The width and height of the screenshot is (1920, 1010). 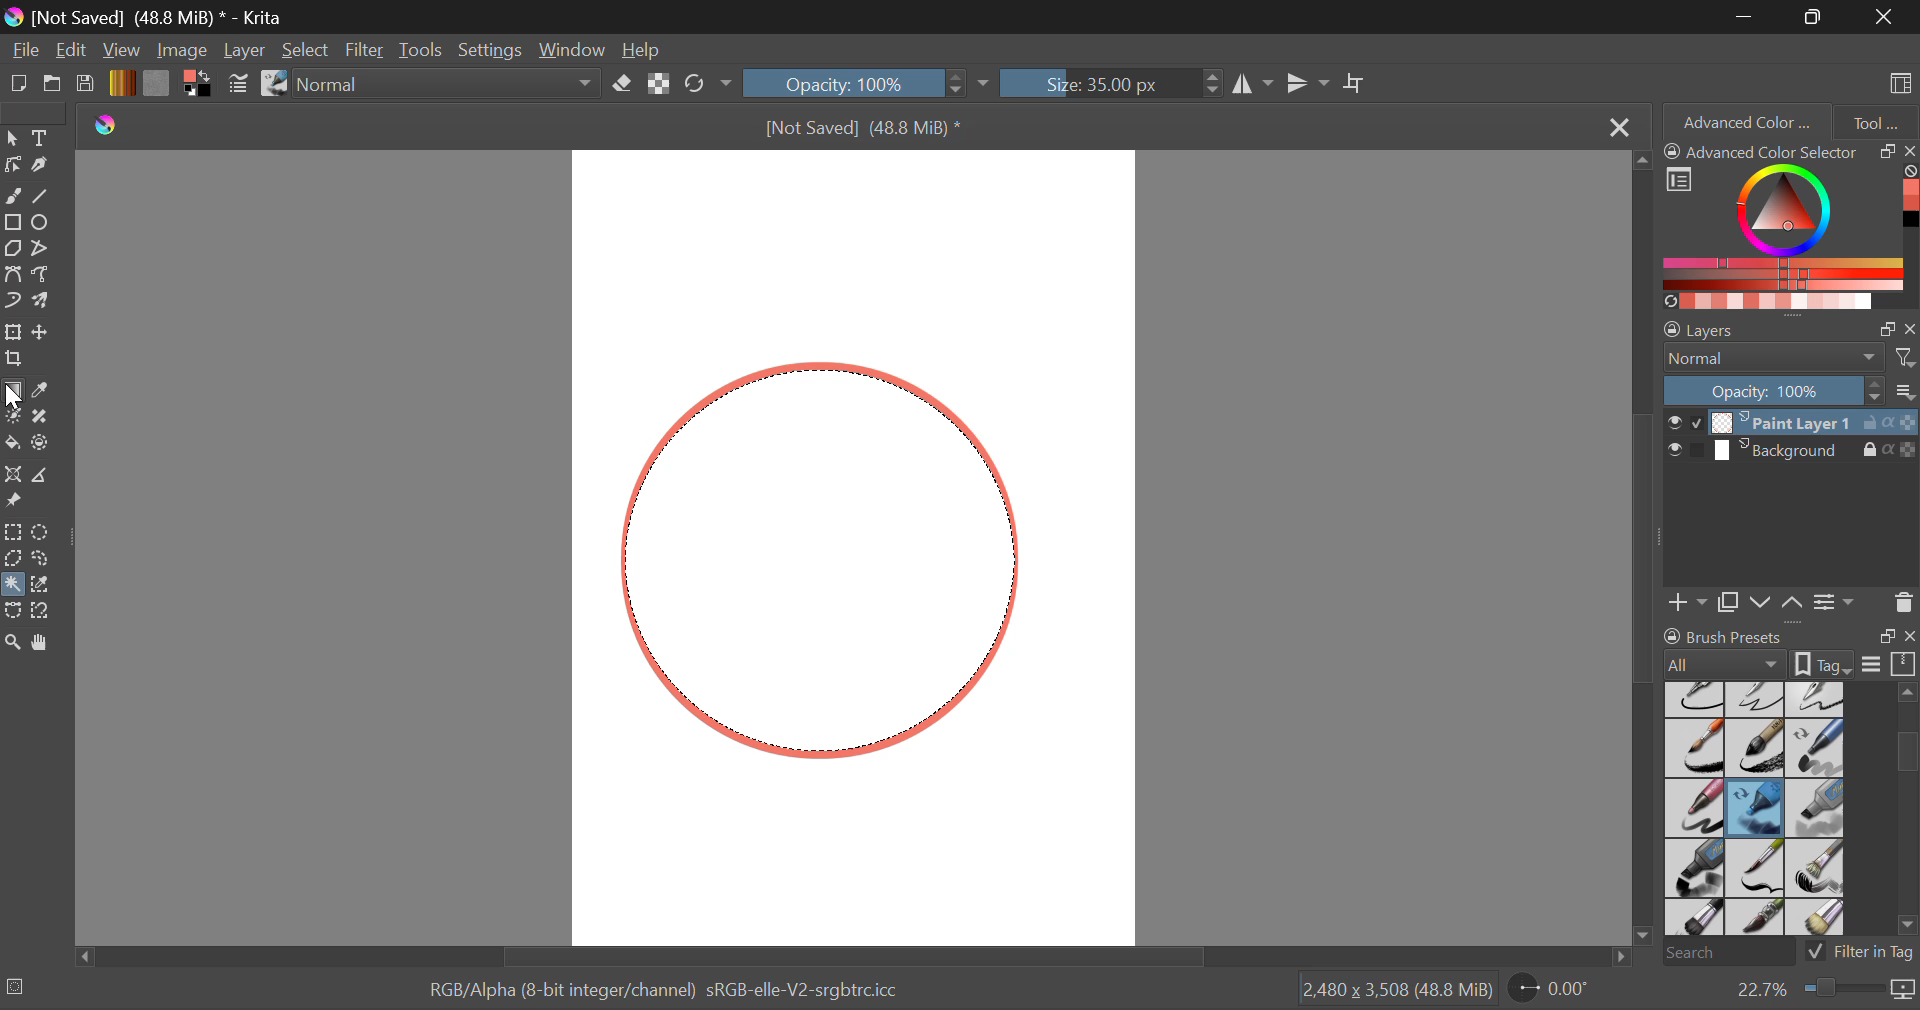 I want to click on Blending Mode, so click(x=1790, y=358).